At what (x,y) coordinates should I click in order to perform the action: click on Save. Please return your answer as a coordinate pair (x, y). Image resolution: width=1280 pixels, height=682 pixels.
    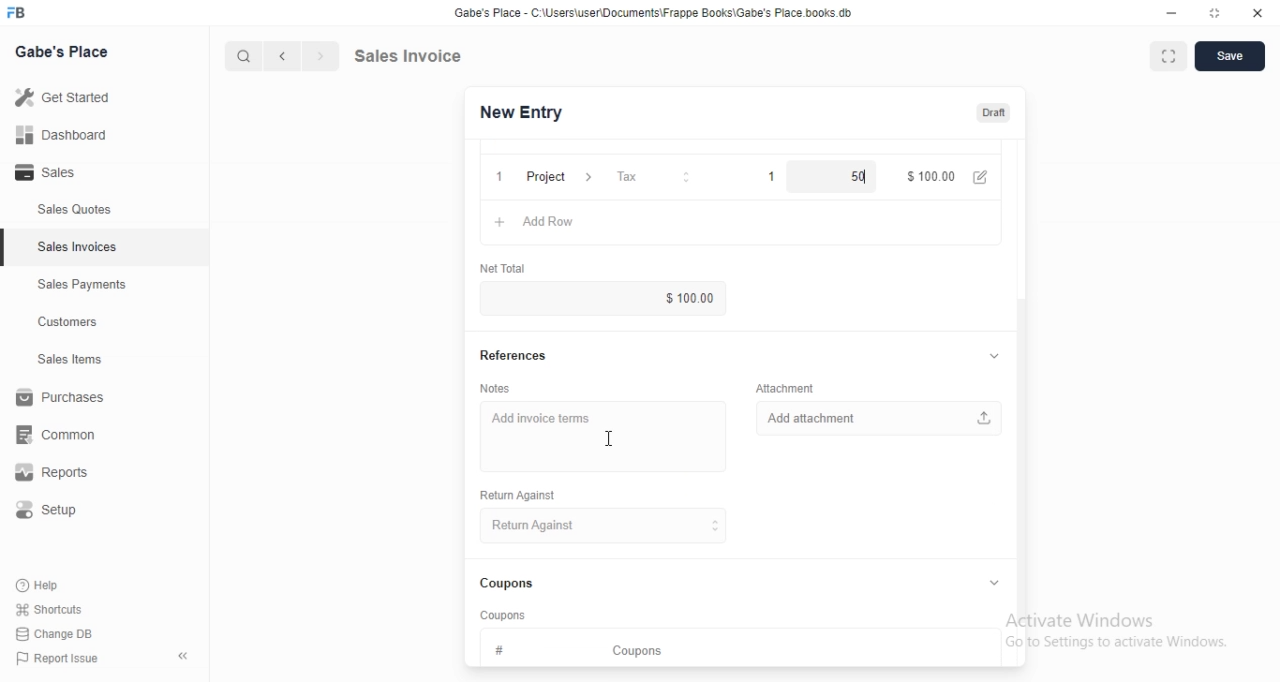
    Looking at the image, I should click on (1230, 57).